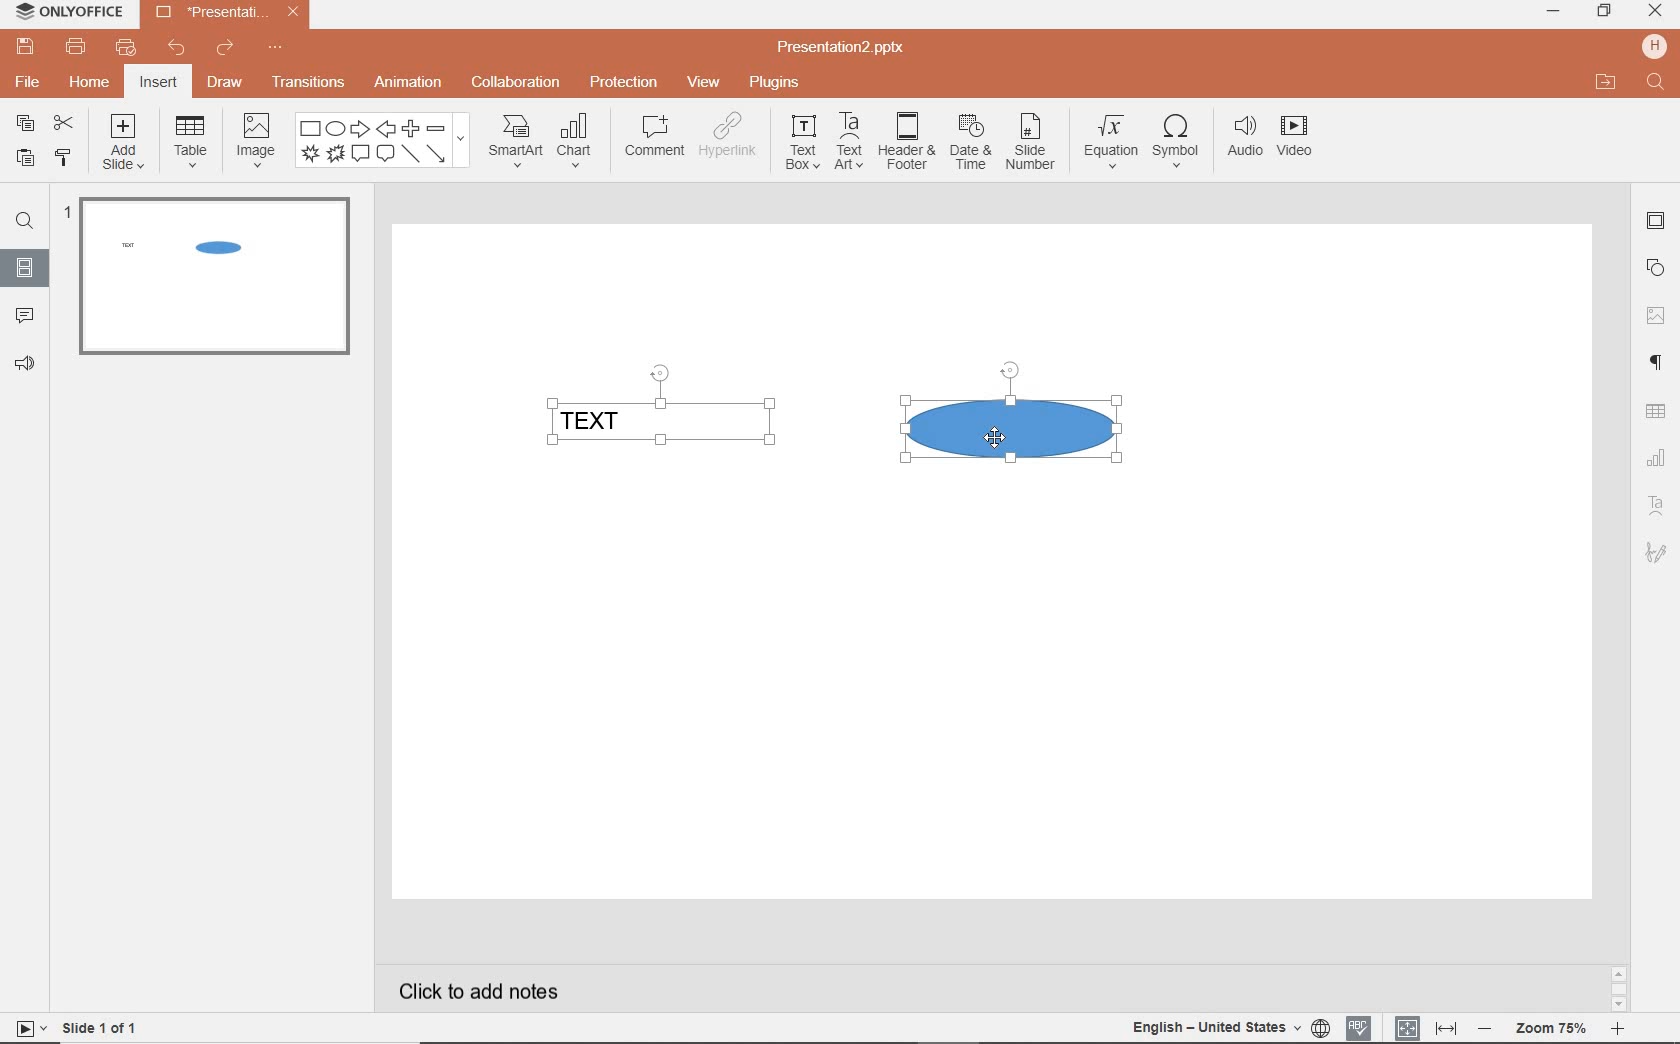  I want to click on HP, so click(1656, 46).